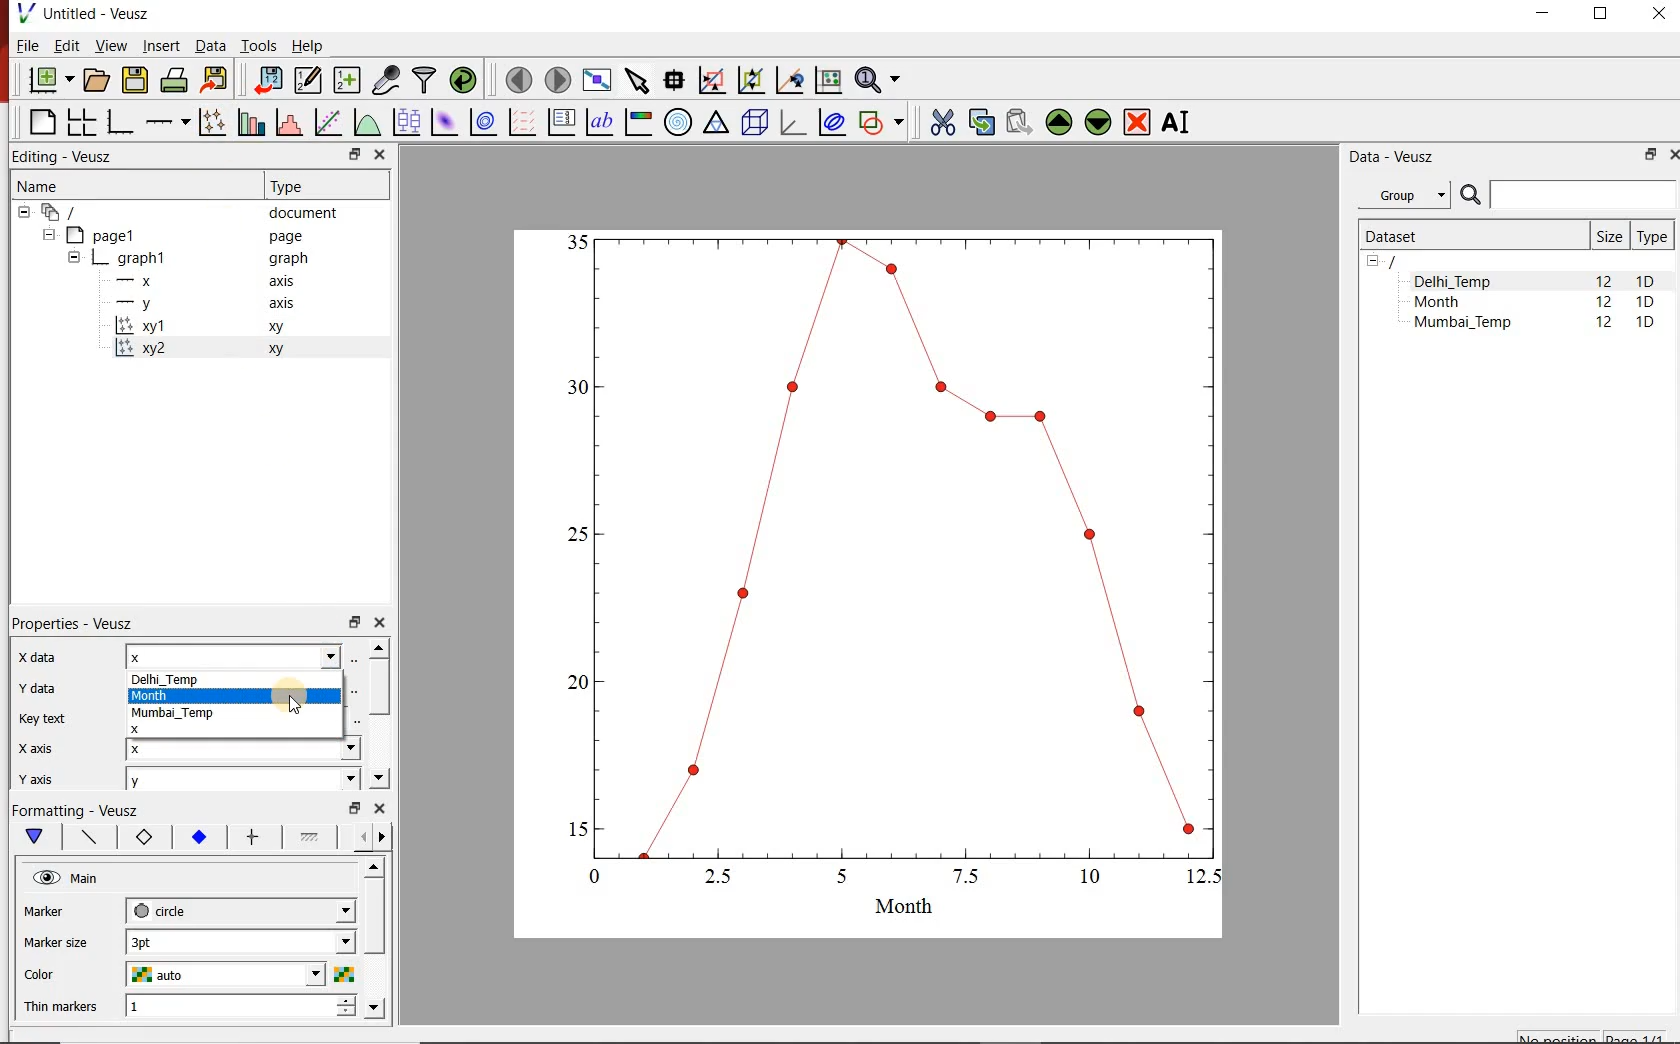 Image resolution: width=1680 pixels, height=1044 pixels. I want to click on File, so click(26, 45).